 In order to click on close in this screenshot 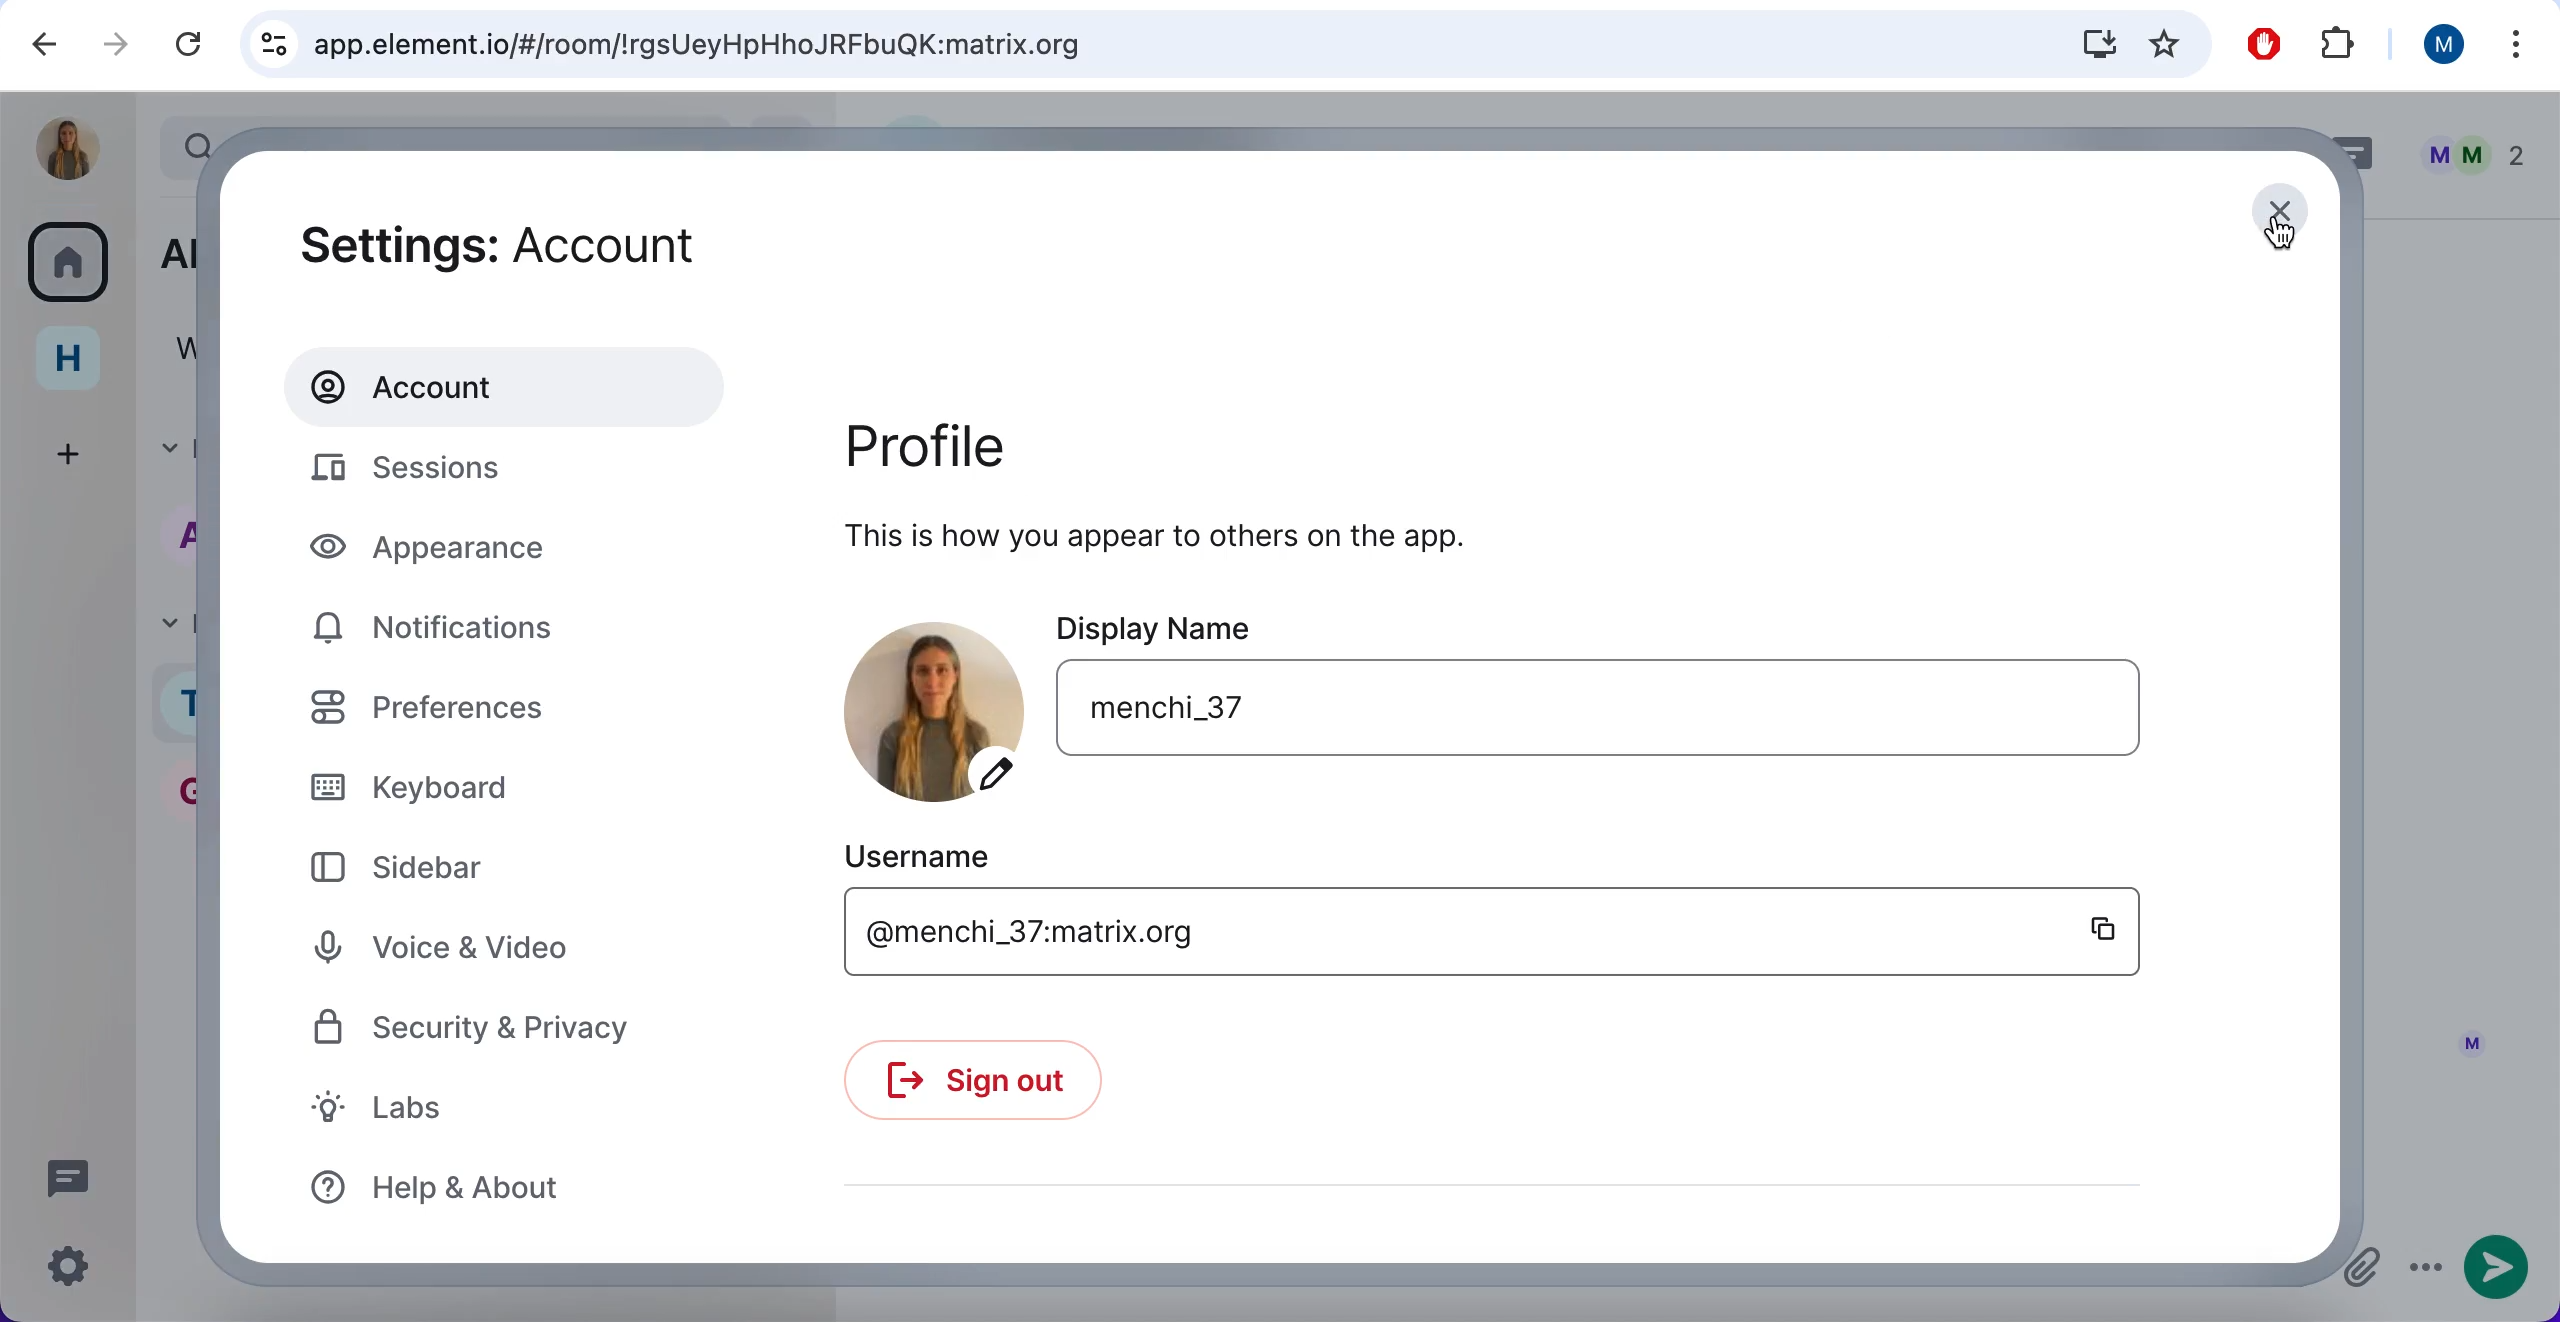, I will do `click(2280, 211)`.